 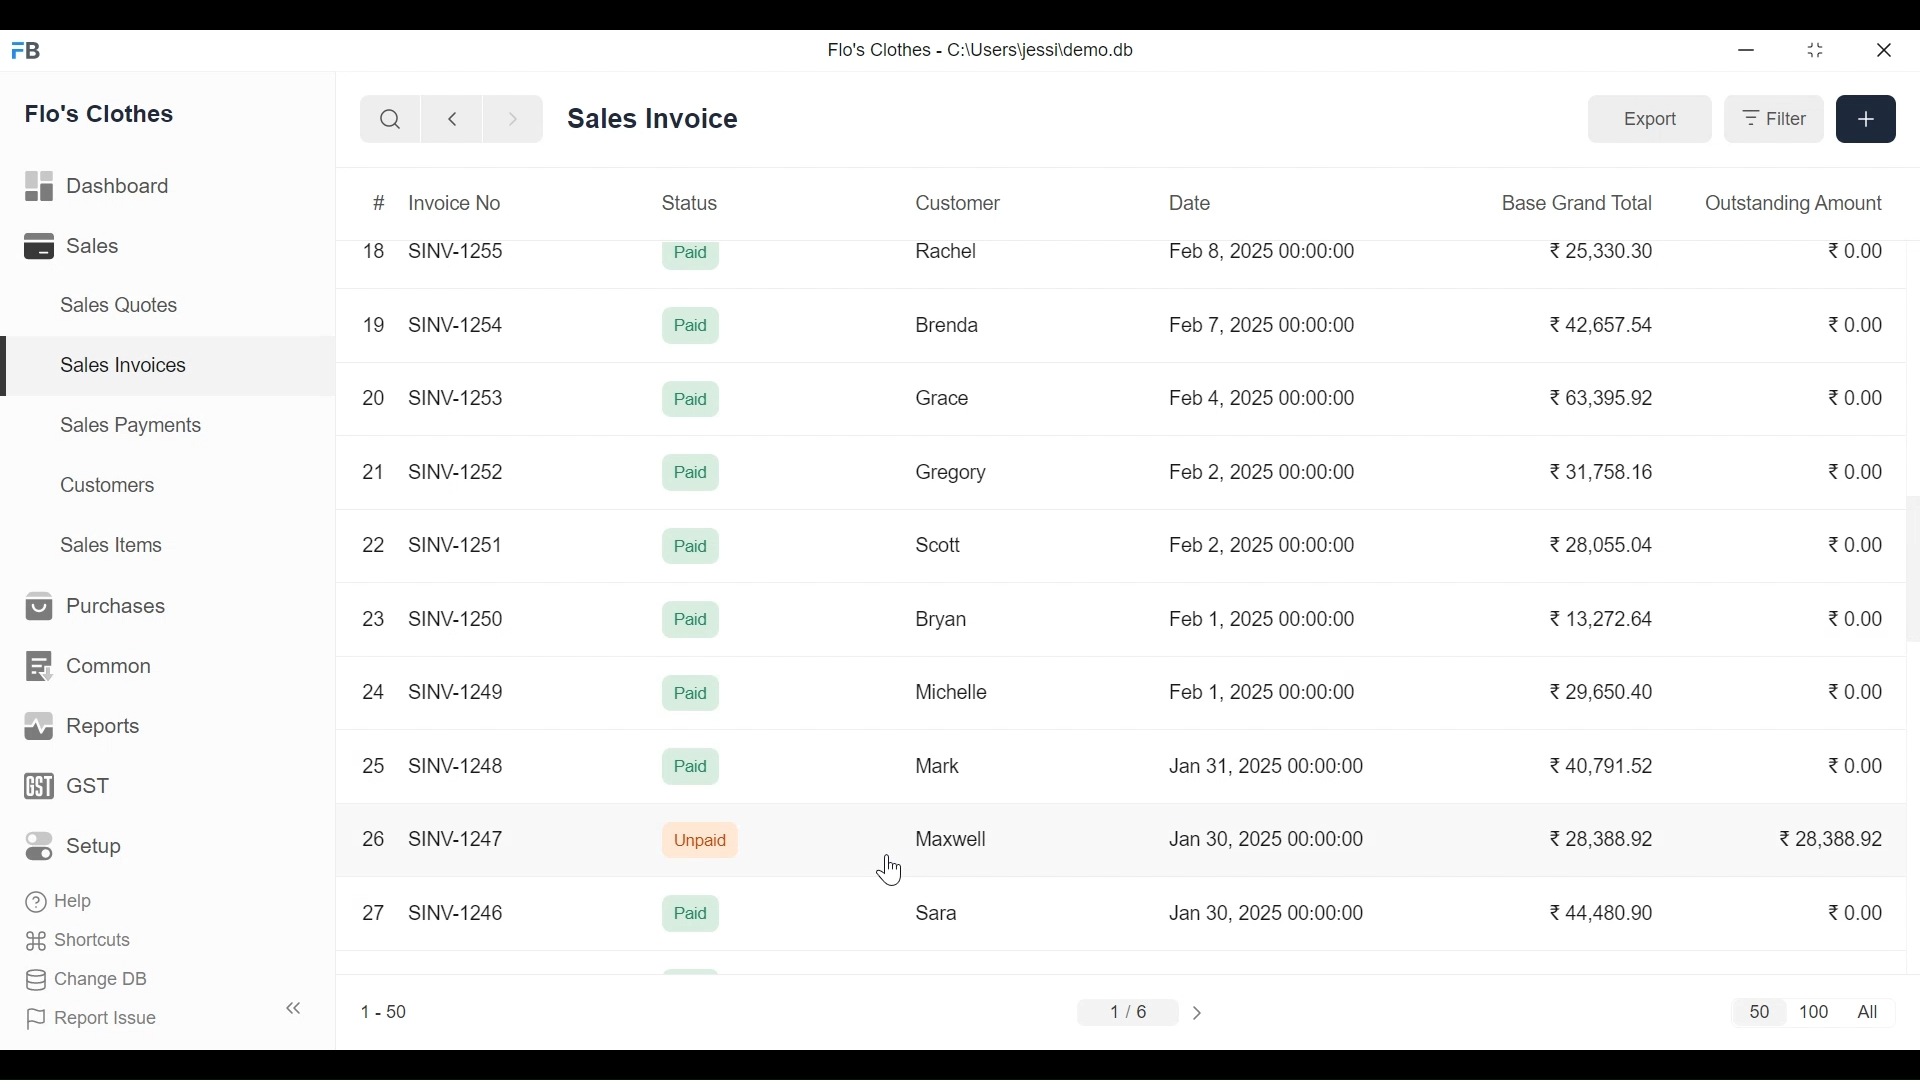 What do you see at coordinates (460, 838) in the screenshot?
I see `SINV-1247` at bounding box center [460, 838].